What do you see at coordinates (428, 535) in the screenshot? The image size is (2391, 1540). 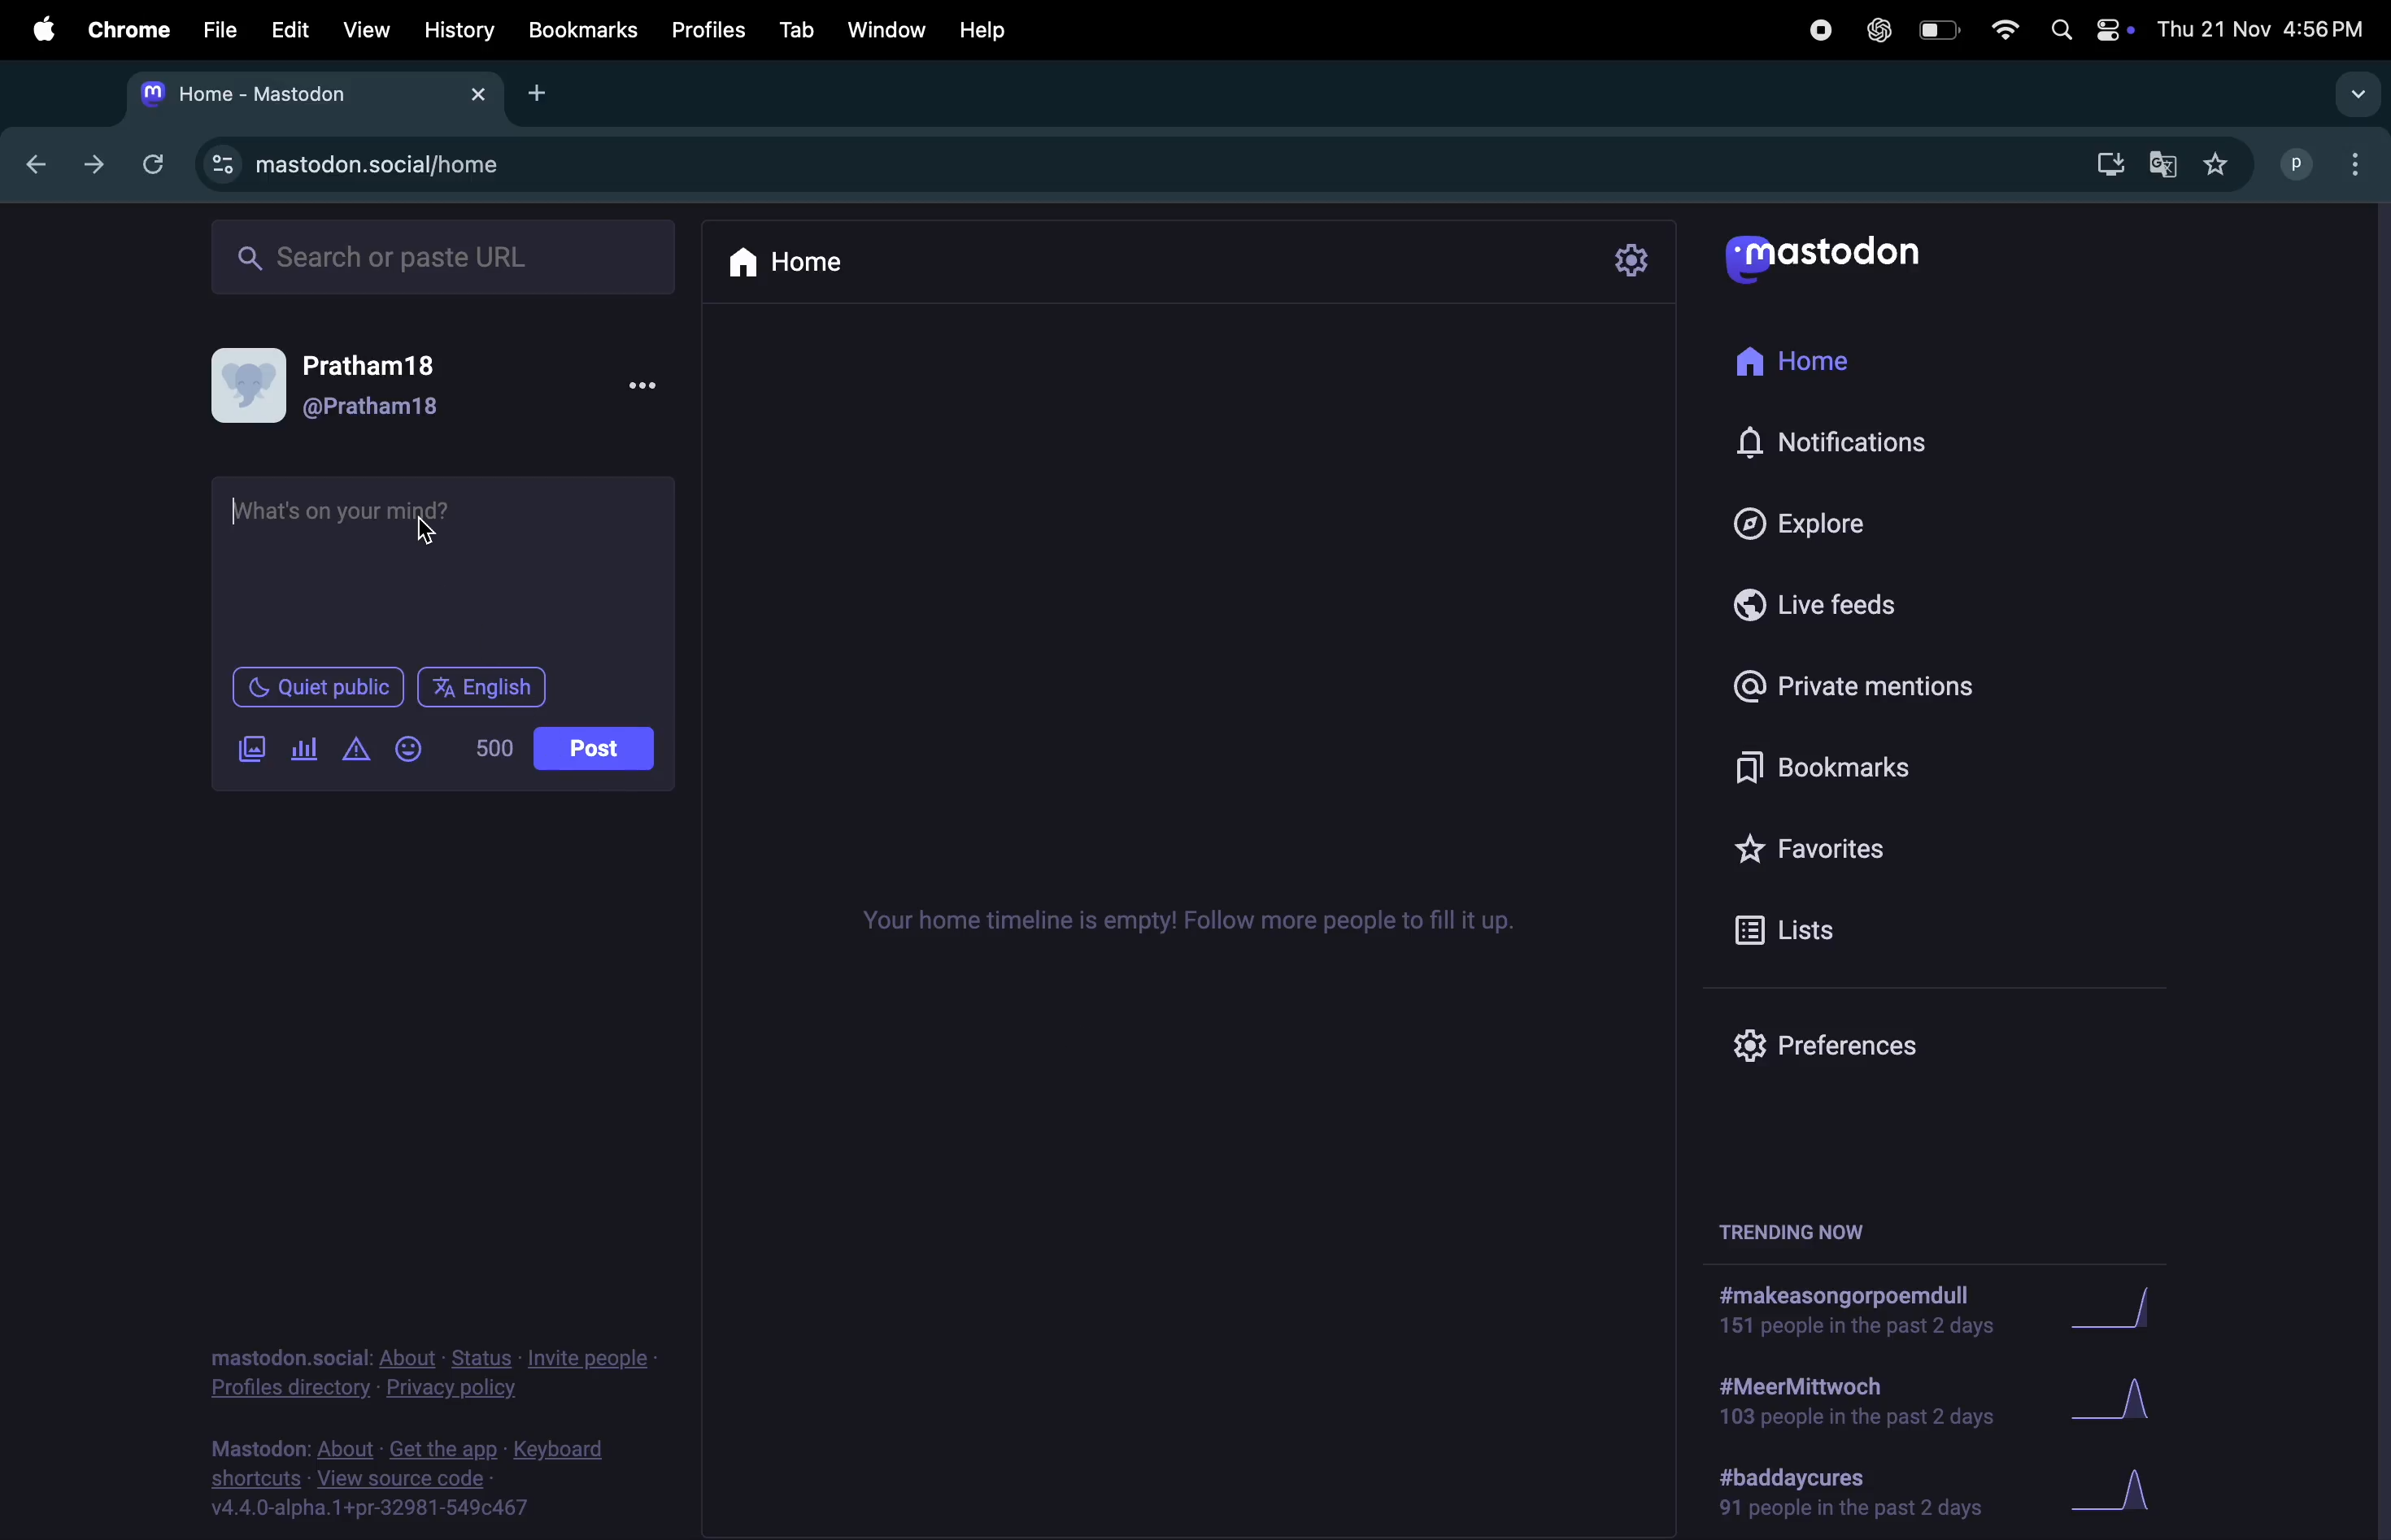 I see `cursor` at bounding box center [428, 535].